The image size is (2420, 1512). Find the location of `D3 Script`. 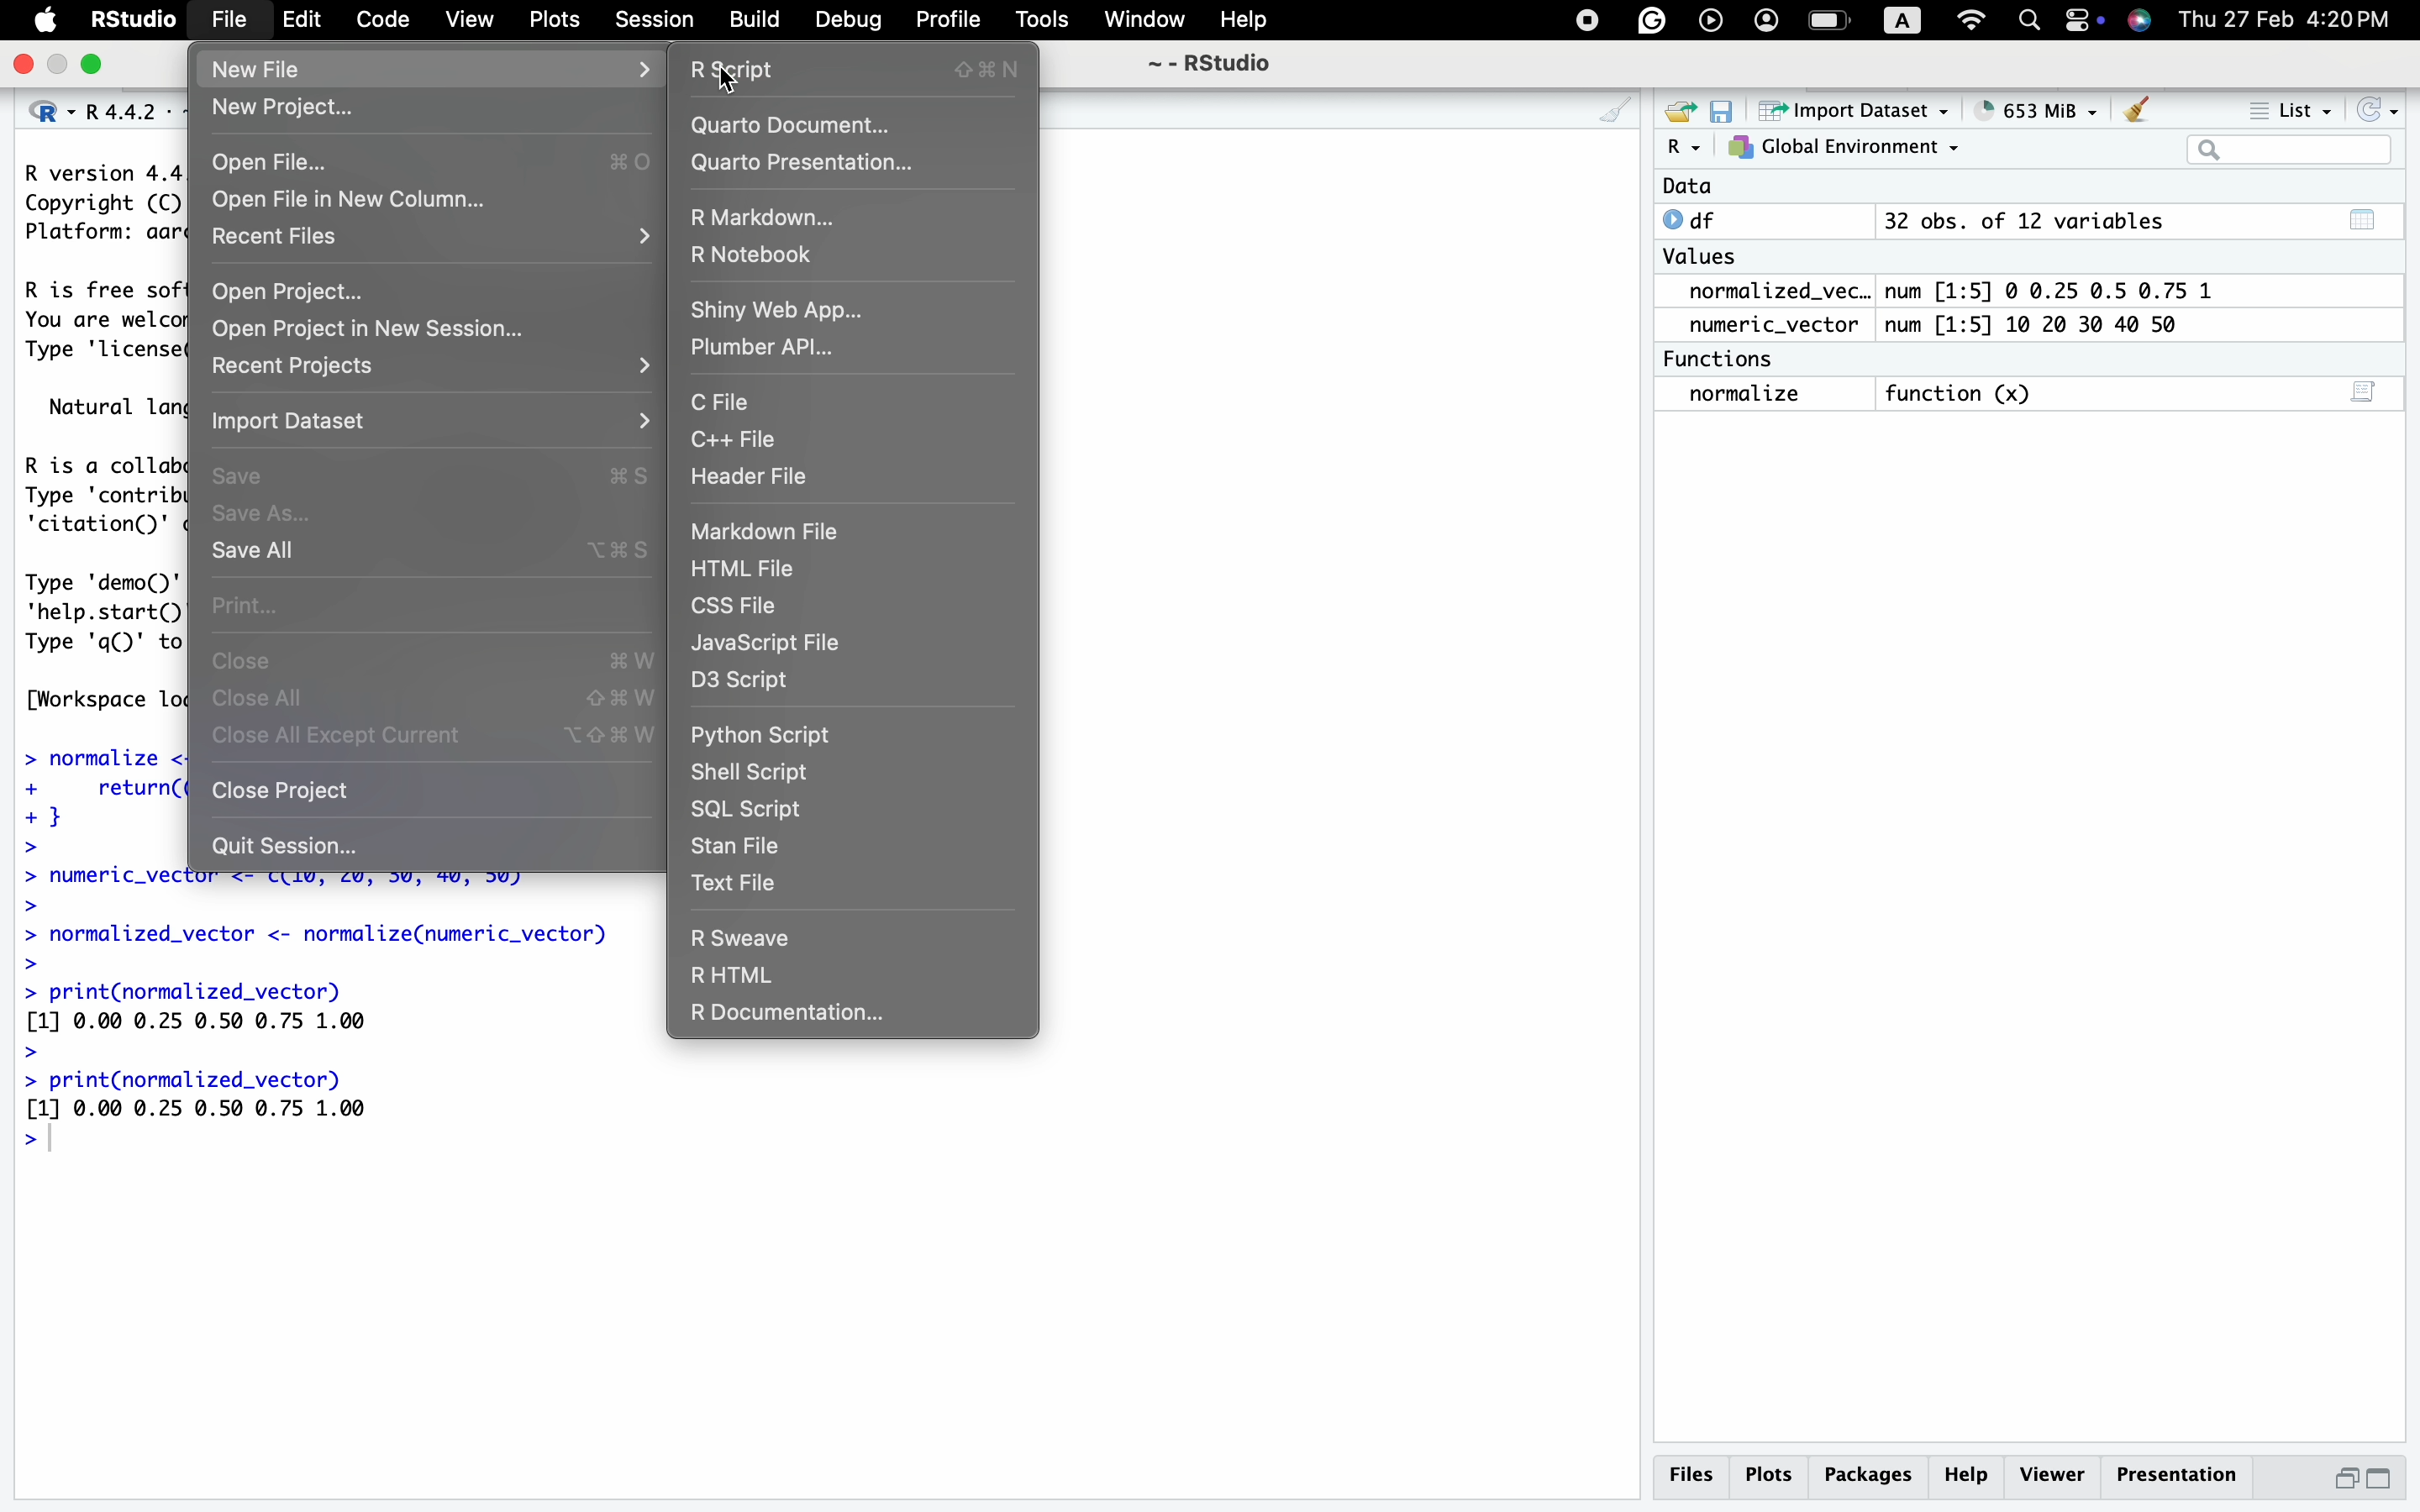

D3 Script is located at coordinates (744, 686).